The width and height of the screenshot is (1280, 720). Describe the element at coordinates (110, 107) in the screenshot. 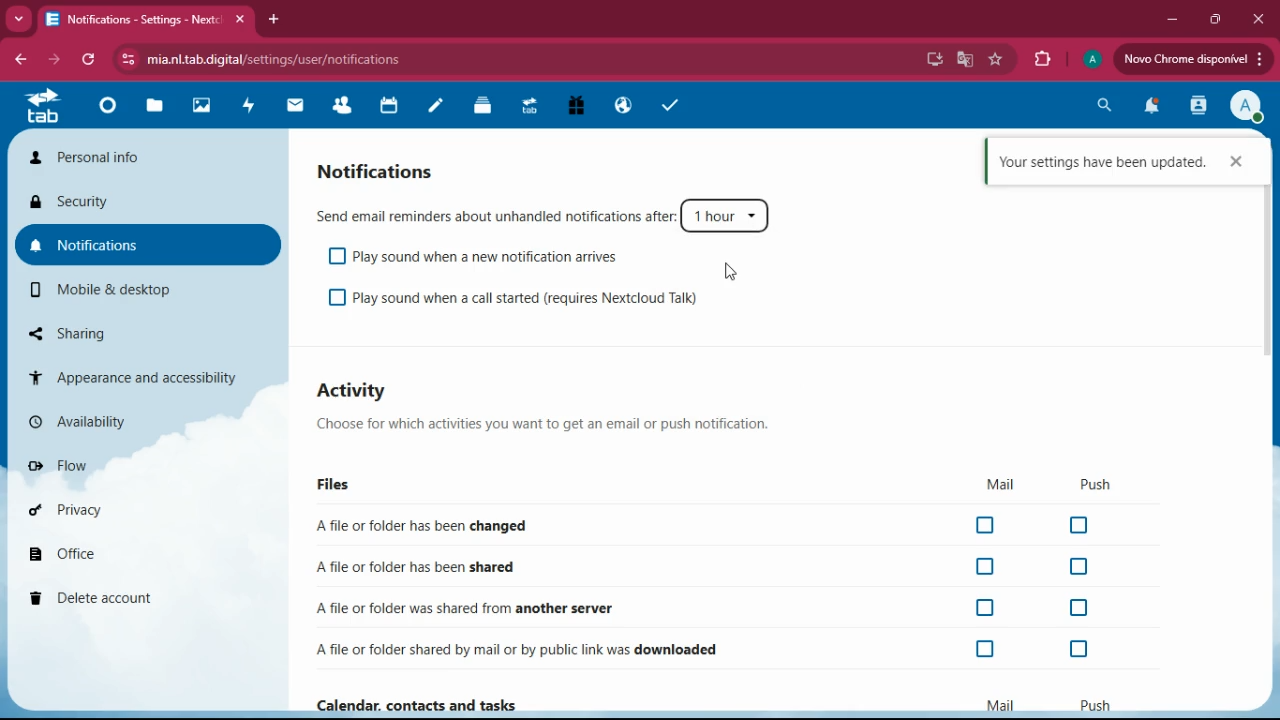

I see `home` at that location.